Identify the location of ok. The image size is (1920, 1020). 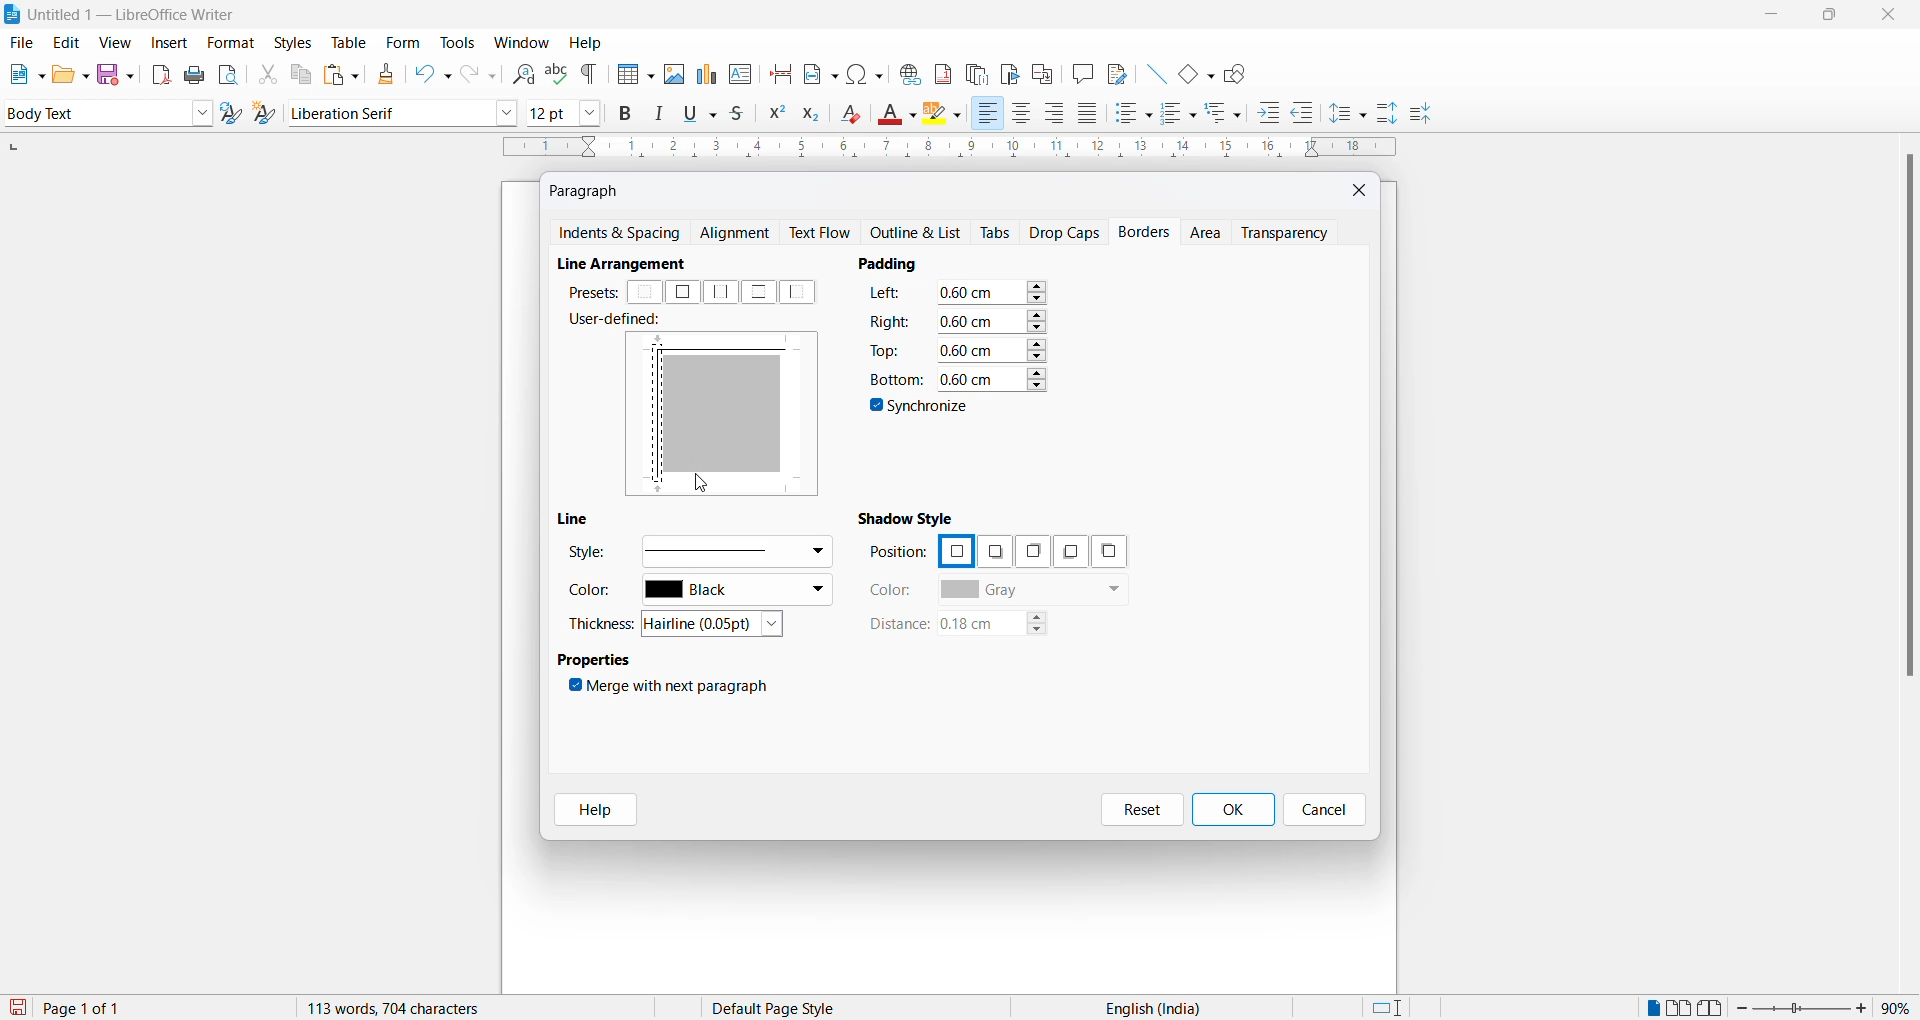
(1232, 810).